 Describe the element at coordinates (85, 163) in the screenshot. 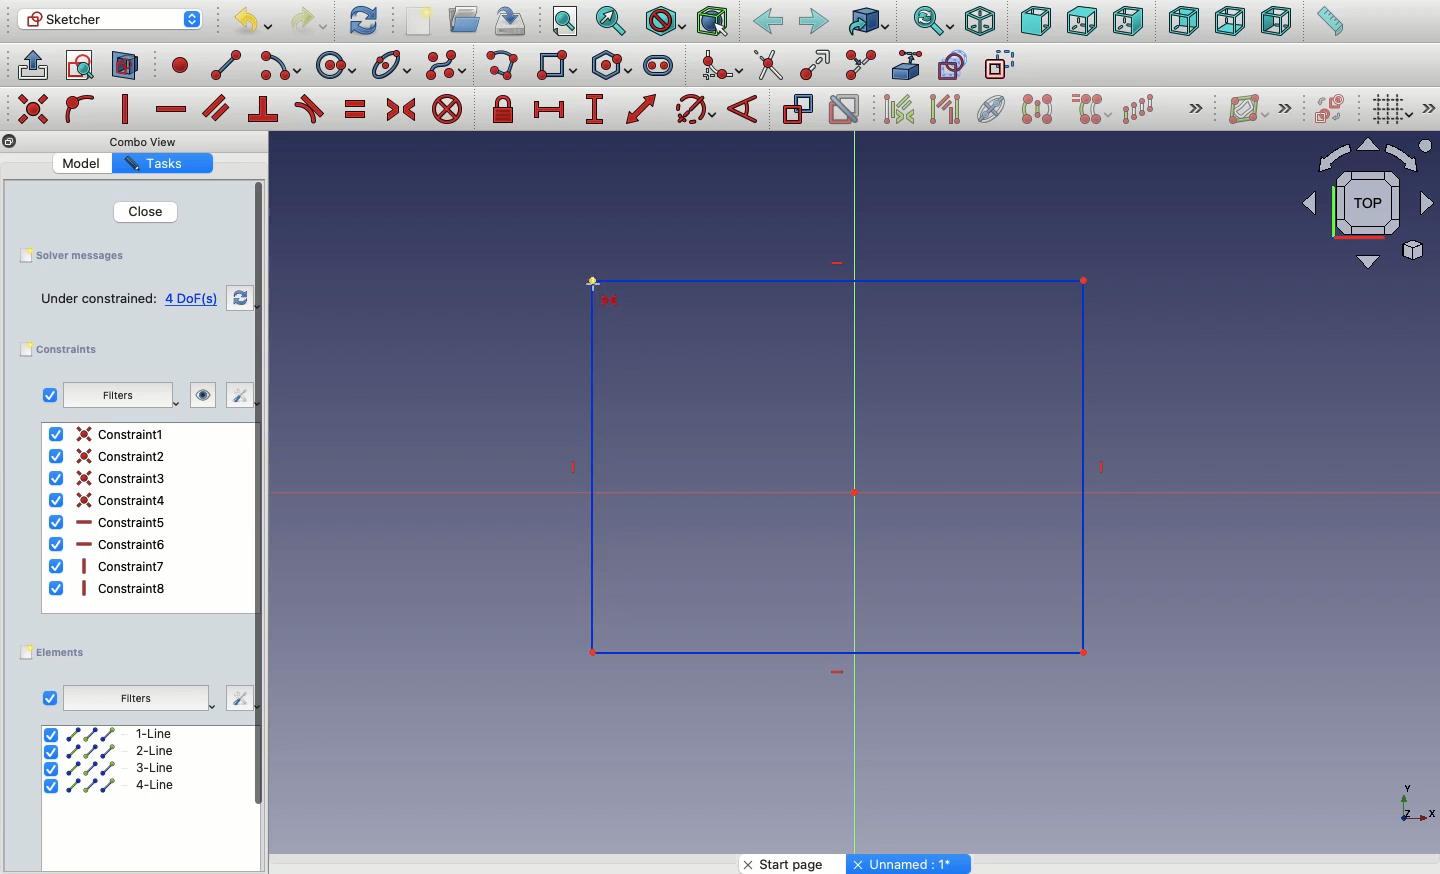

I see `Model` at that location.